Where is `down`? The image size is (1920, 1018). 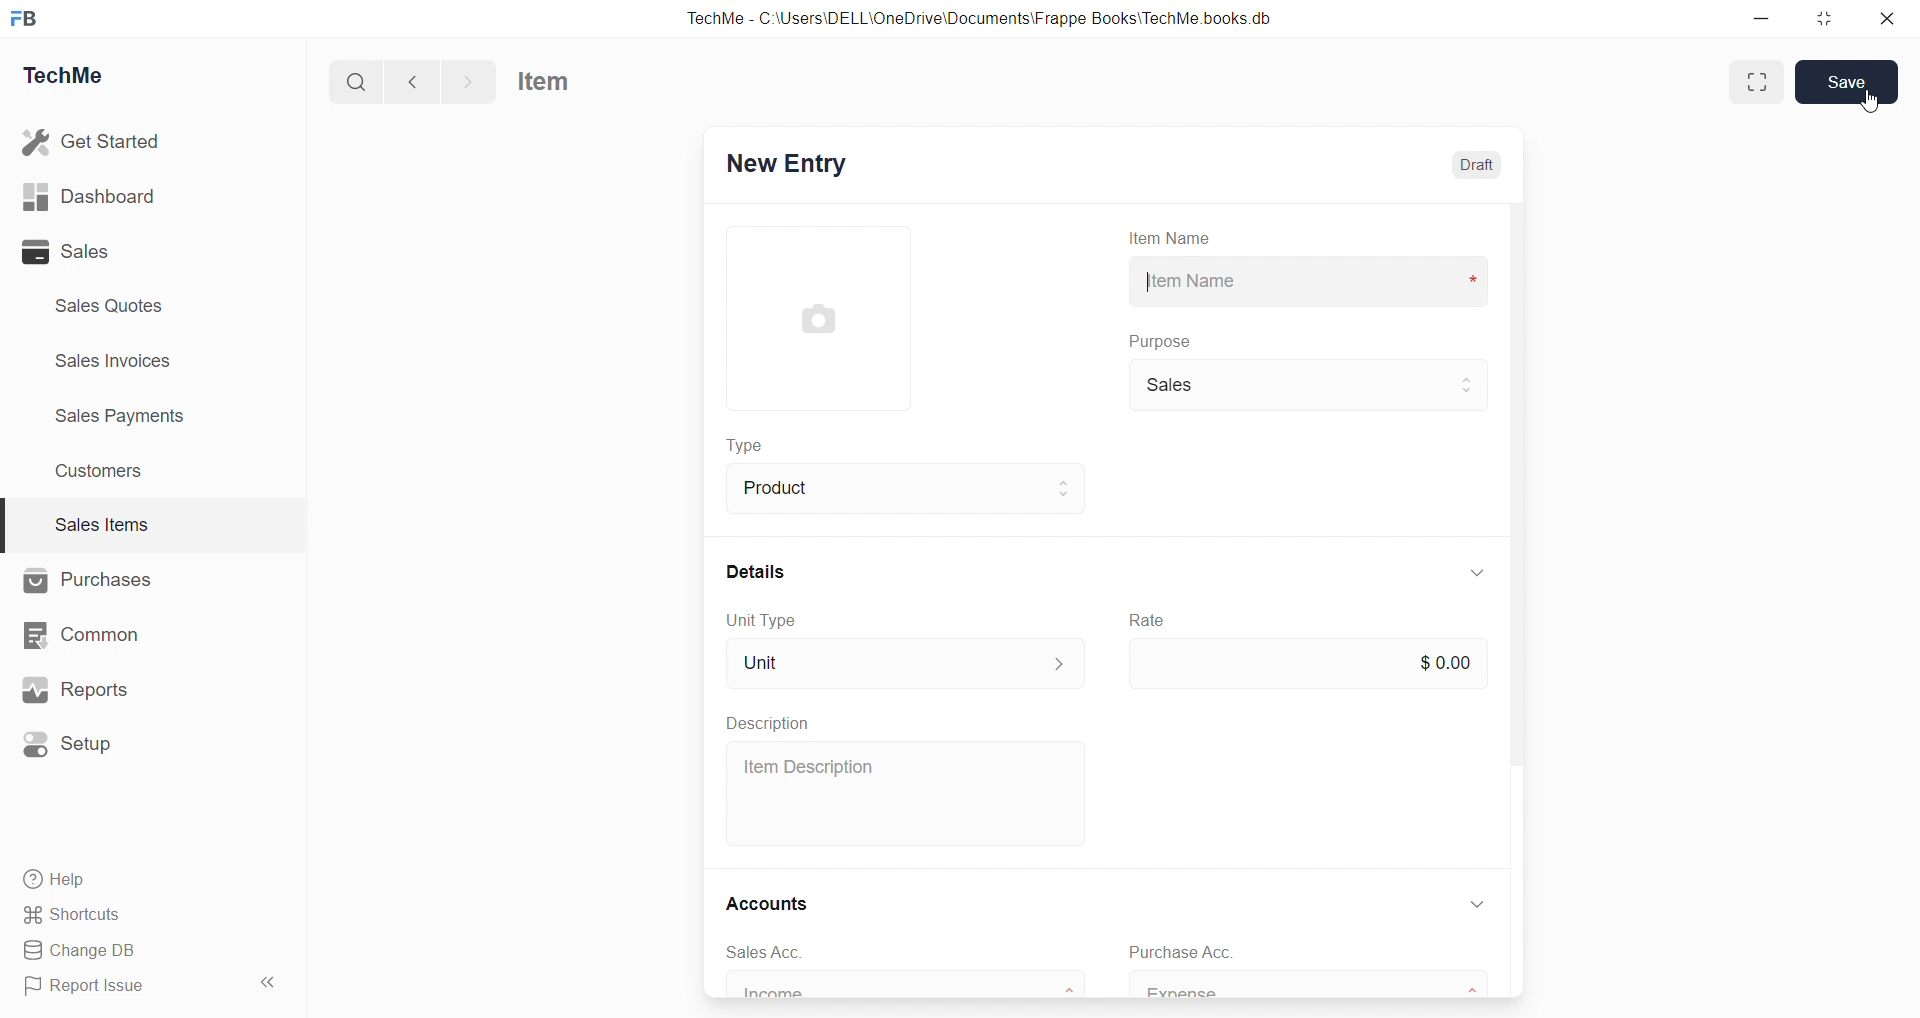 down is located at coordinates (1479, 905).